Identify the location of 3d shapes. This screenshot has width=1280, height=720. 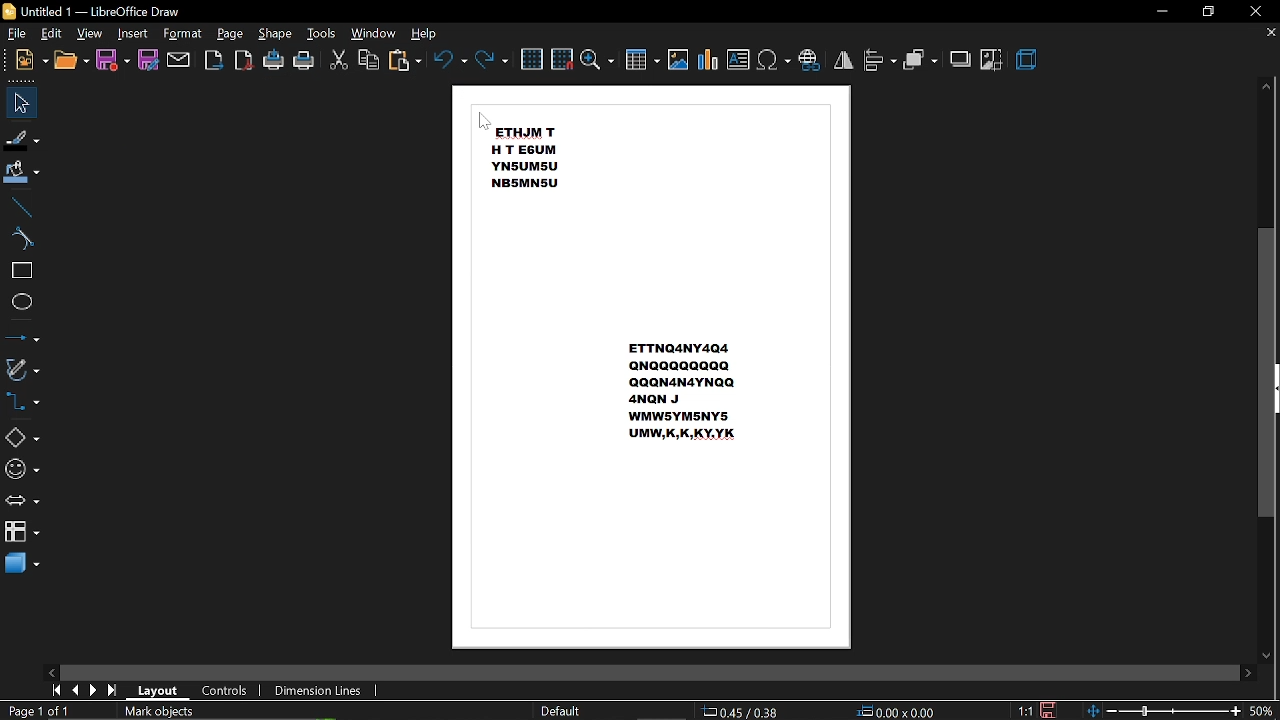
(22, 565).